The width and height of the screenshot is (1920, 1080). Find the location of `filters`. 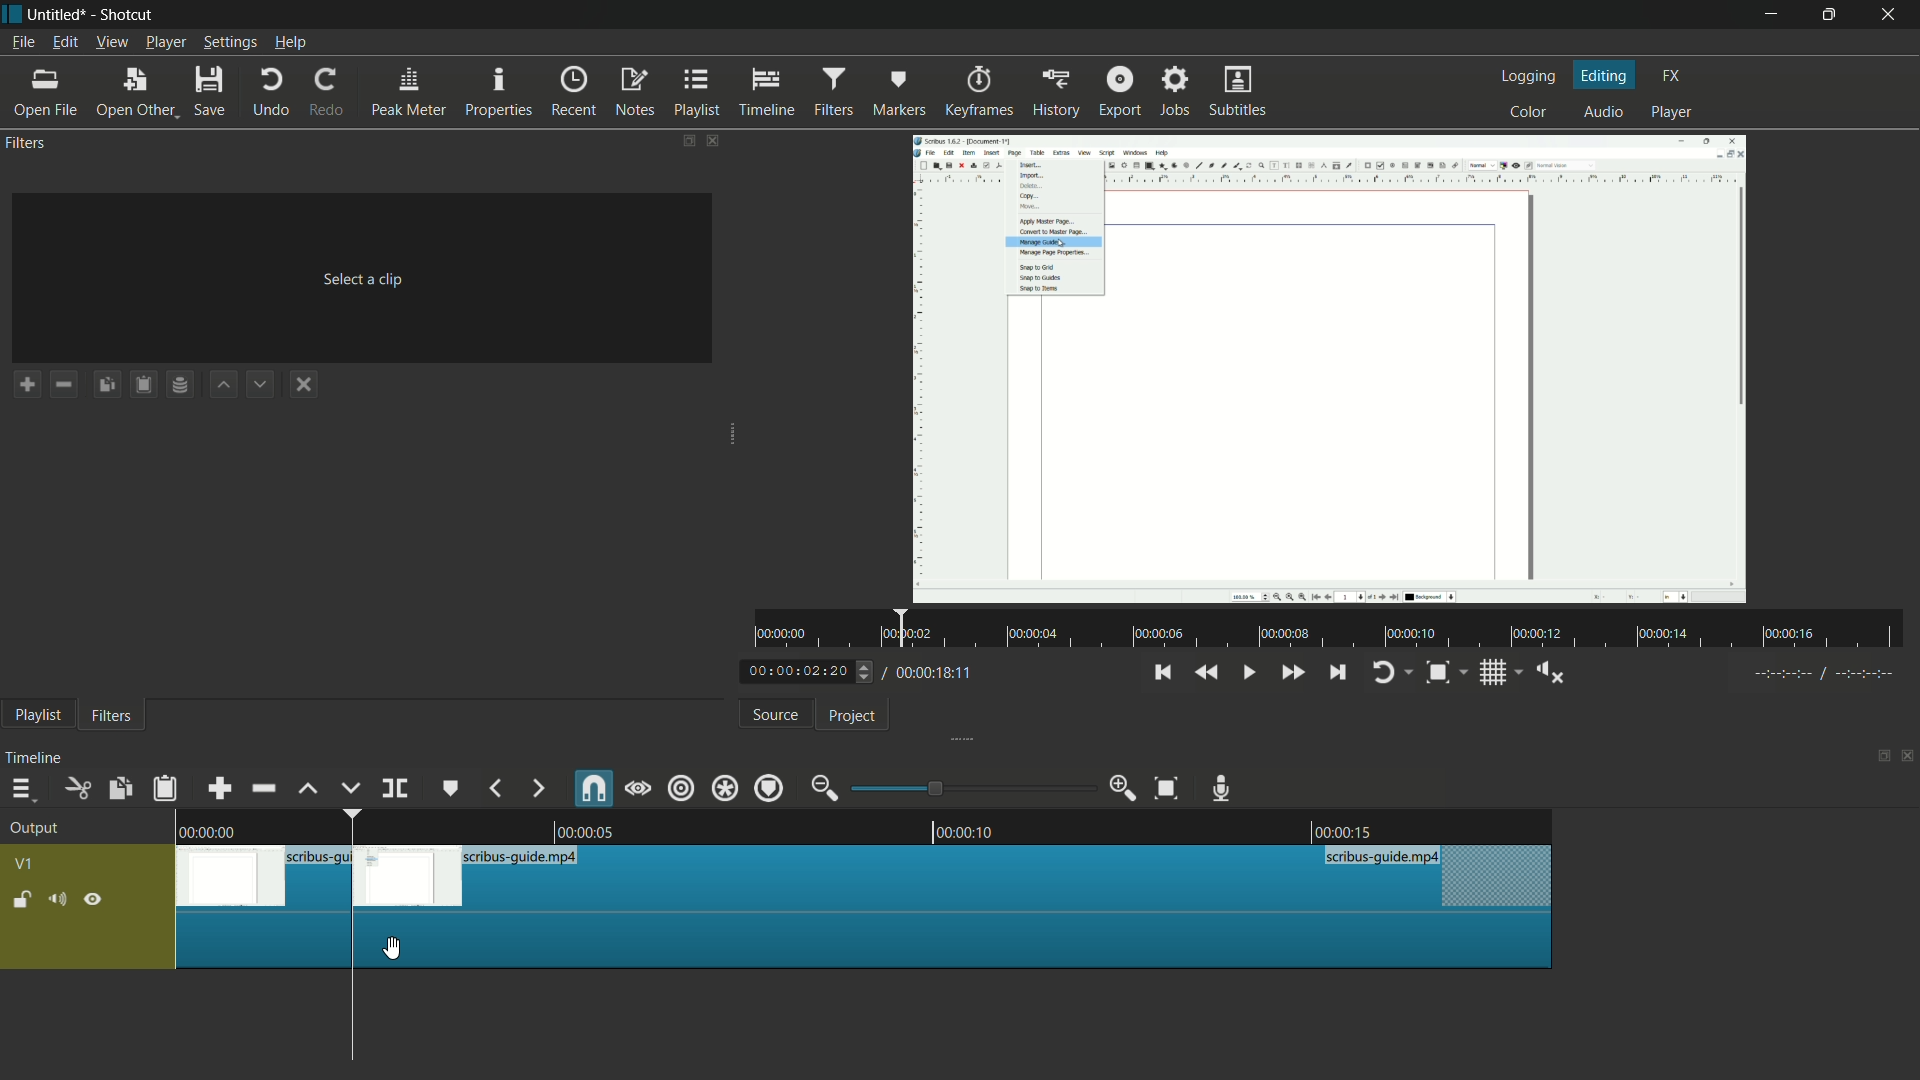

filters is located at coordinates (110, 714).